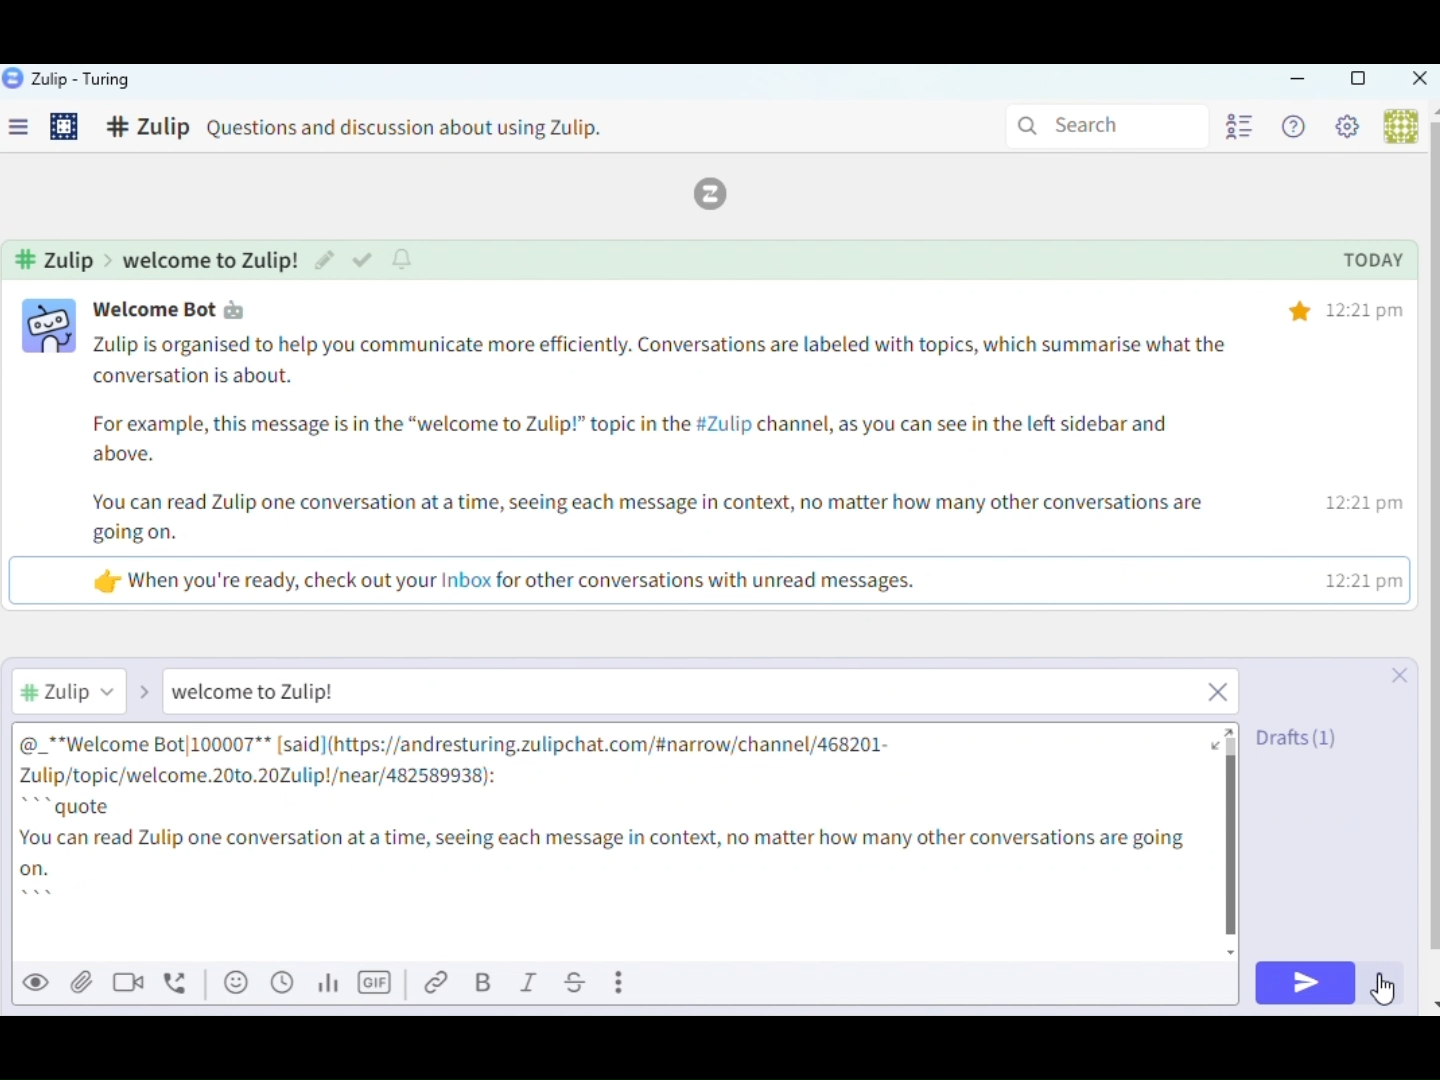 The height and width of the screenshot is (1080, 1440). What do you see at coordinates (1297, 128) in the screenshot?
I see `Help` at bounding box center [1297, 128].